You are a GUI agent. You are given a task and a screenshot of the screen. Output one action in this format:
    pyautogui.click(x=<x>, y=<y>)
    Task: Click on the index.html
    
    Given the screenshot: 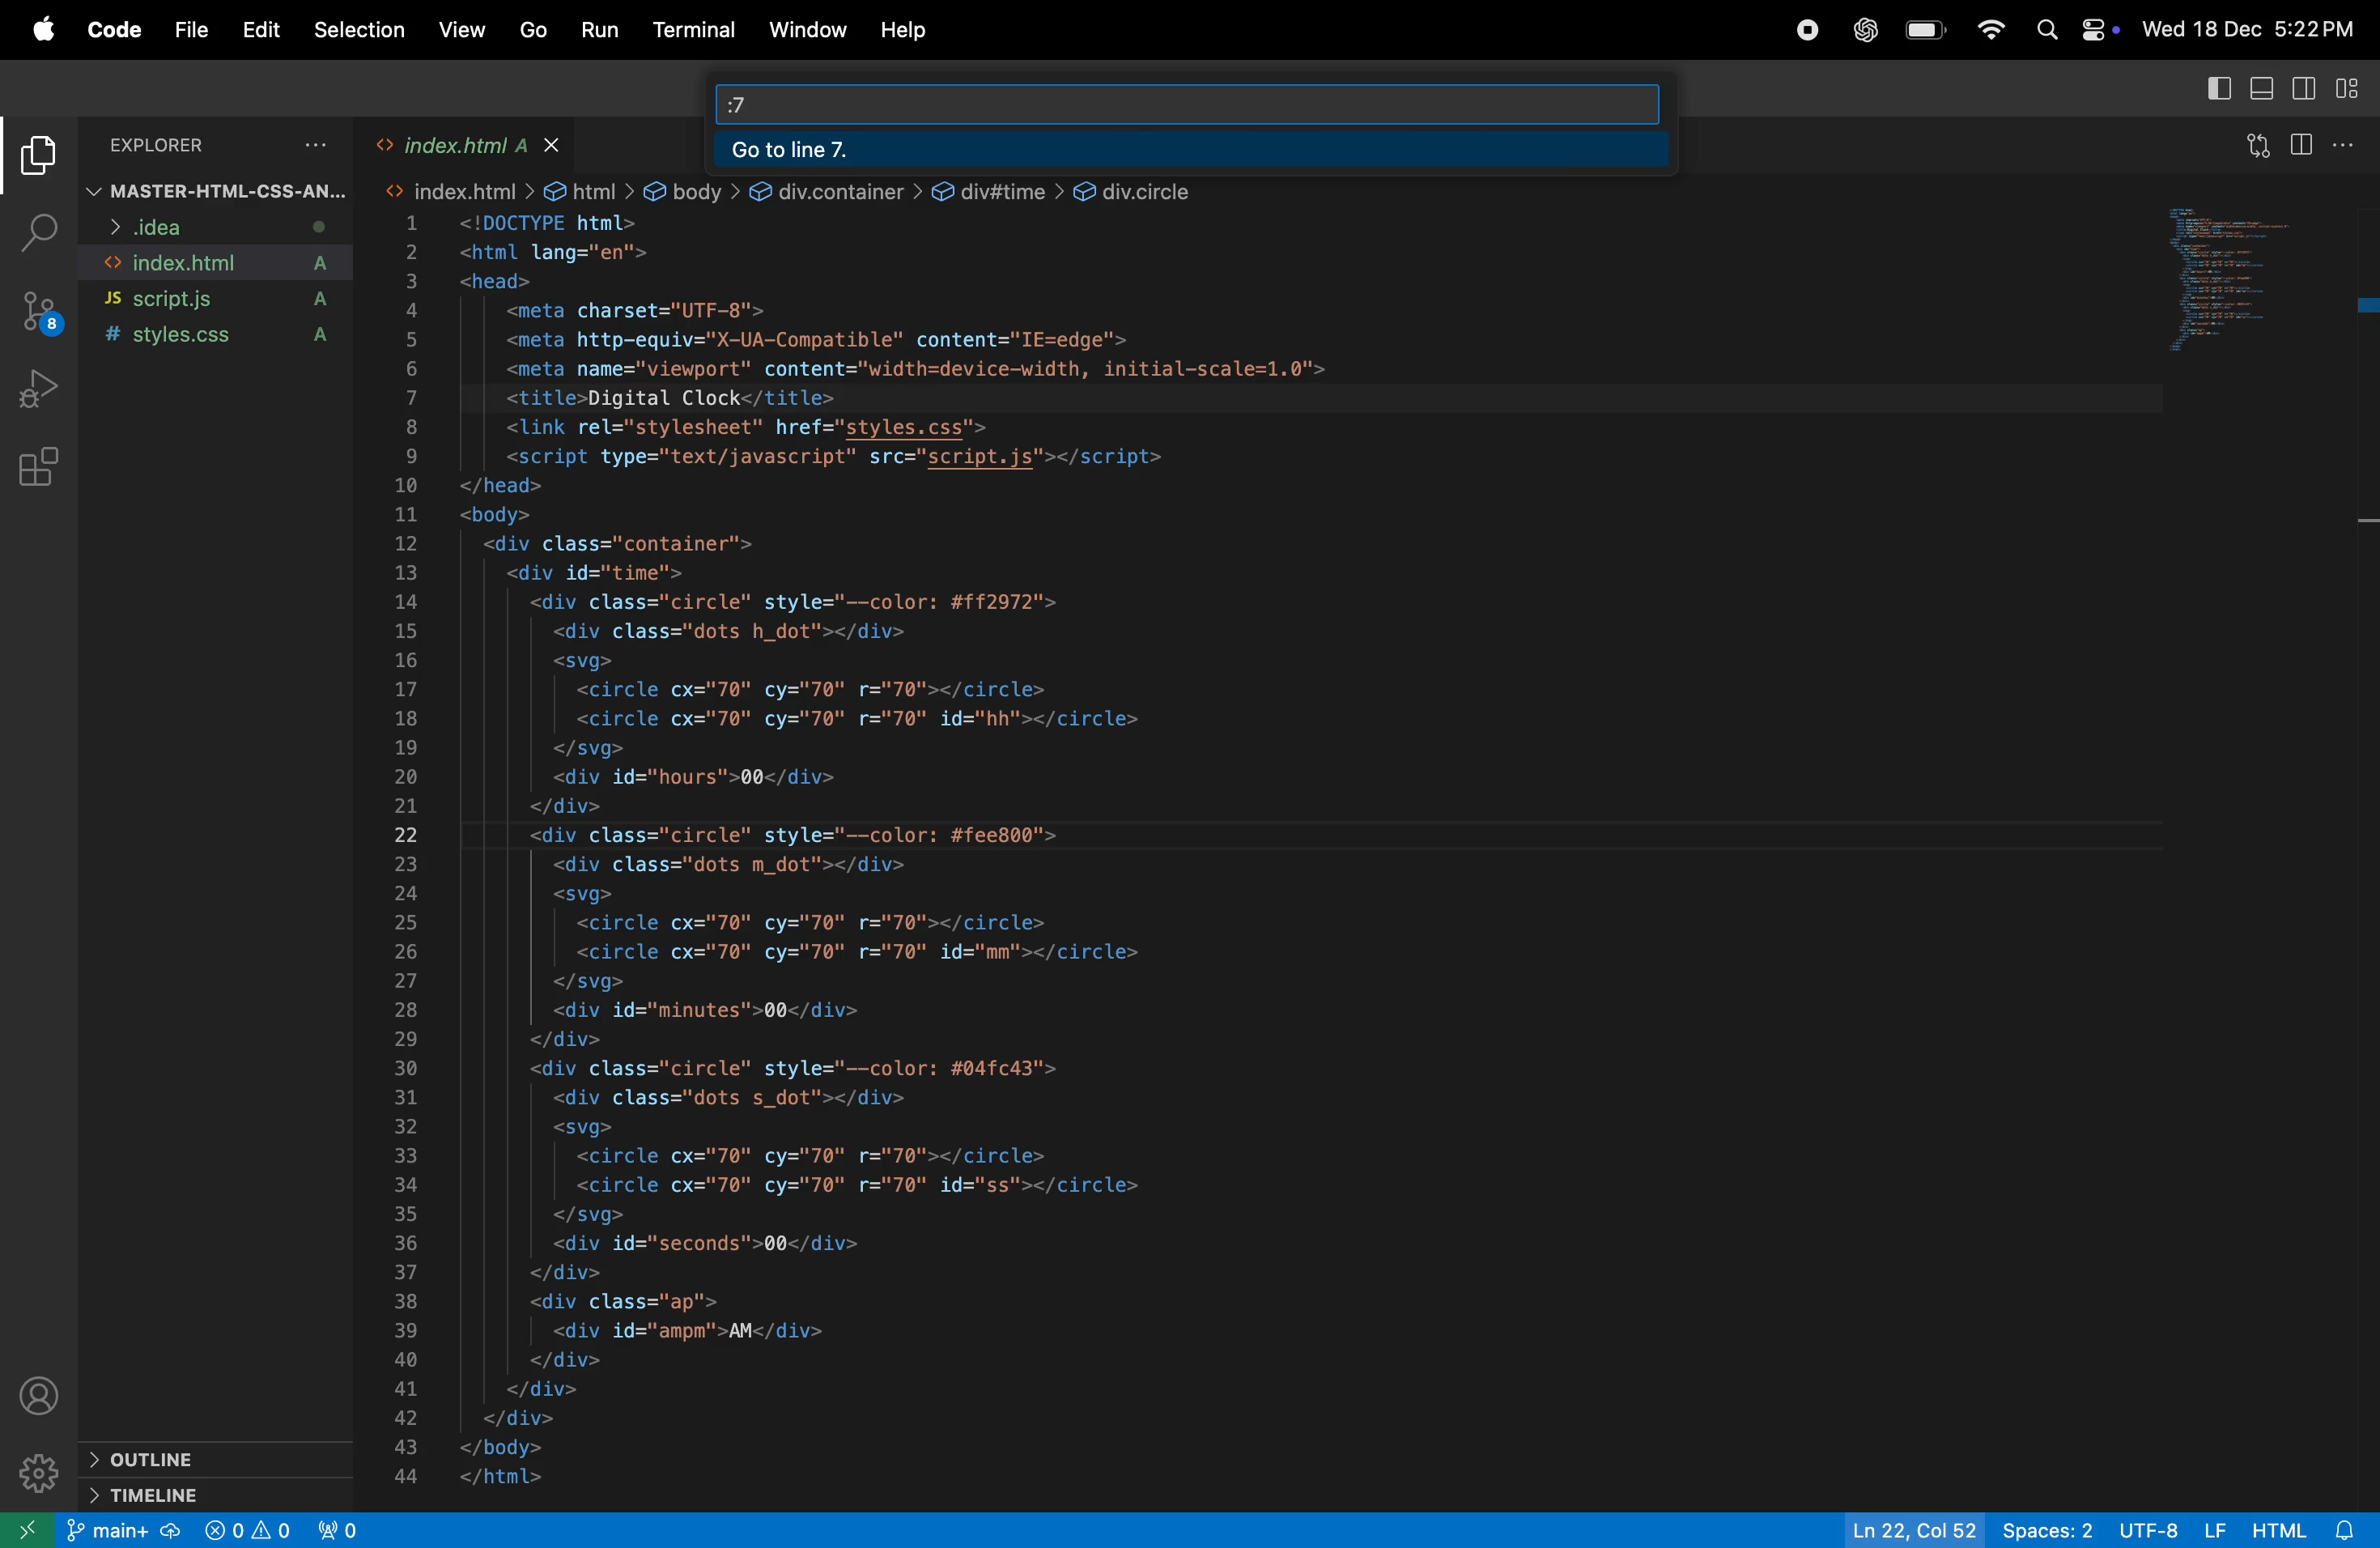 What is the action you would take?
    pyautogui.click(x=219, y=263)
    